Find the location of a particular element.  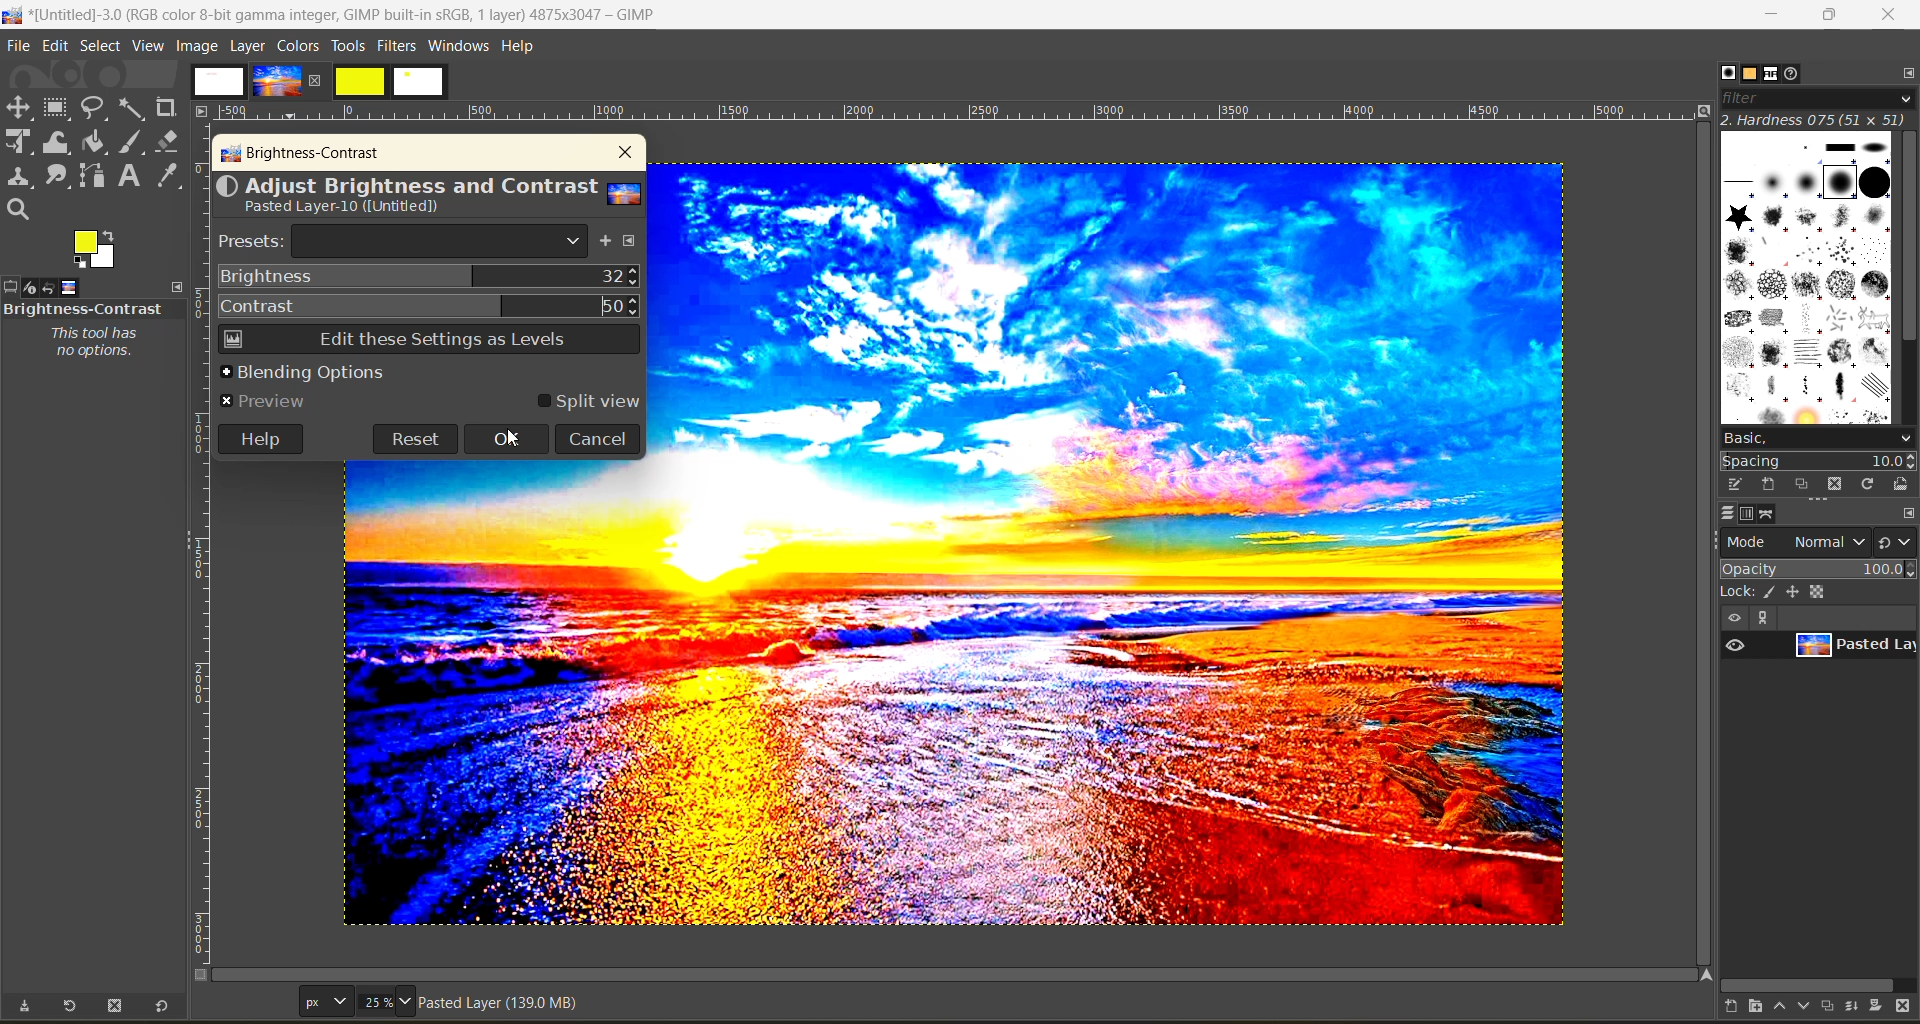

spacing is located at coordinates (1820, 462).